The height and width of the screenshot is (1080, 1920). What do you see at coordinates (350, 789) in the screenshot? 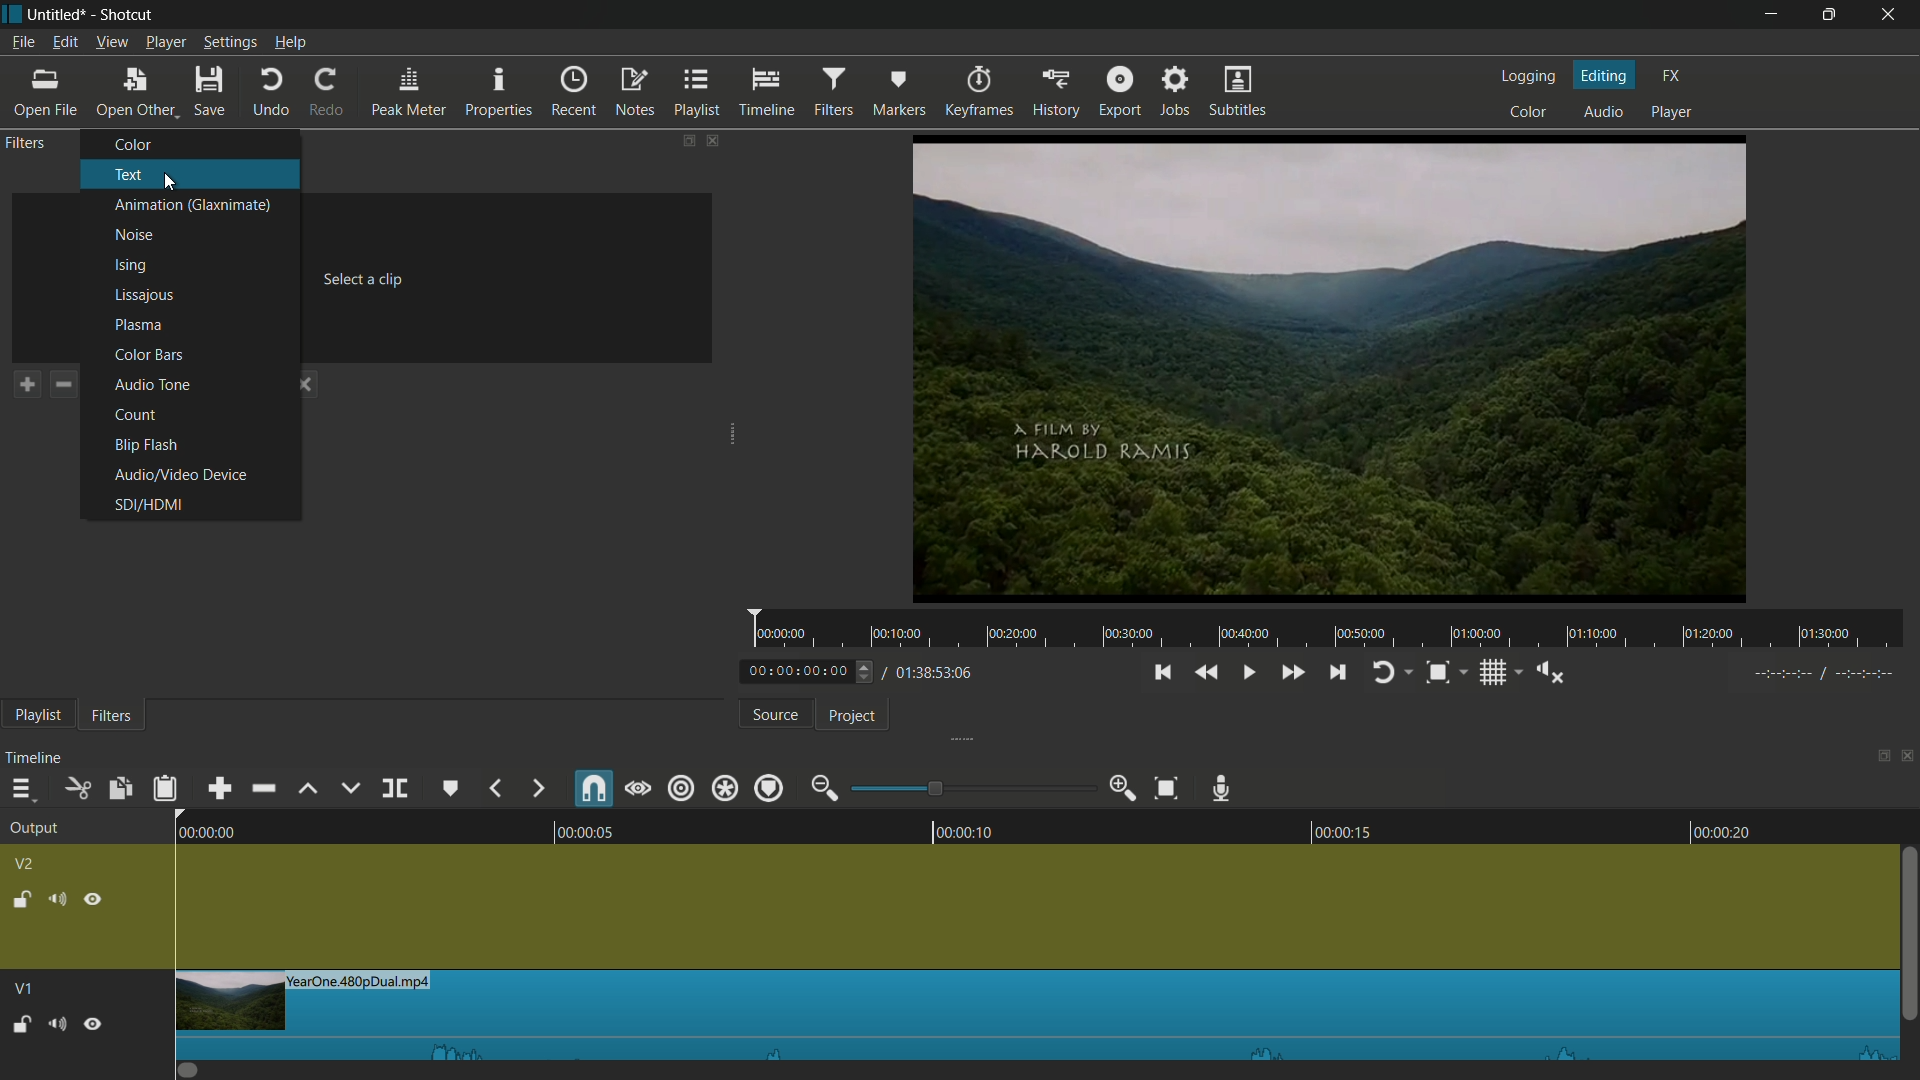
I see `overwrite` at bounding box center [350, 789].